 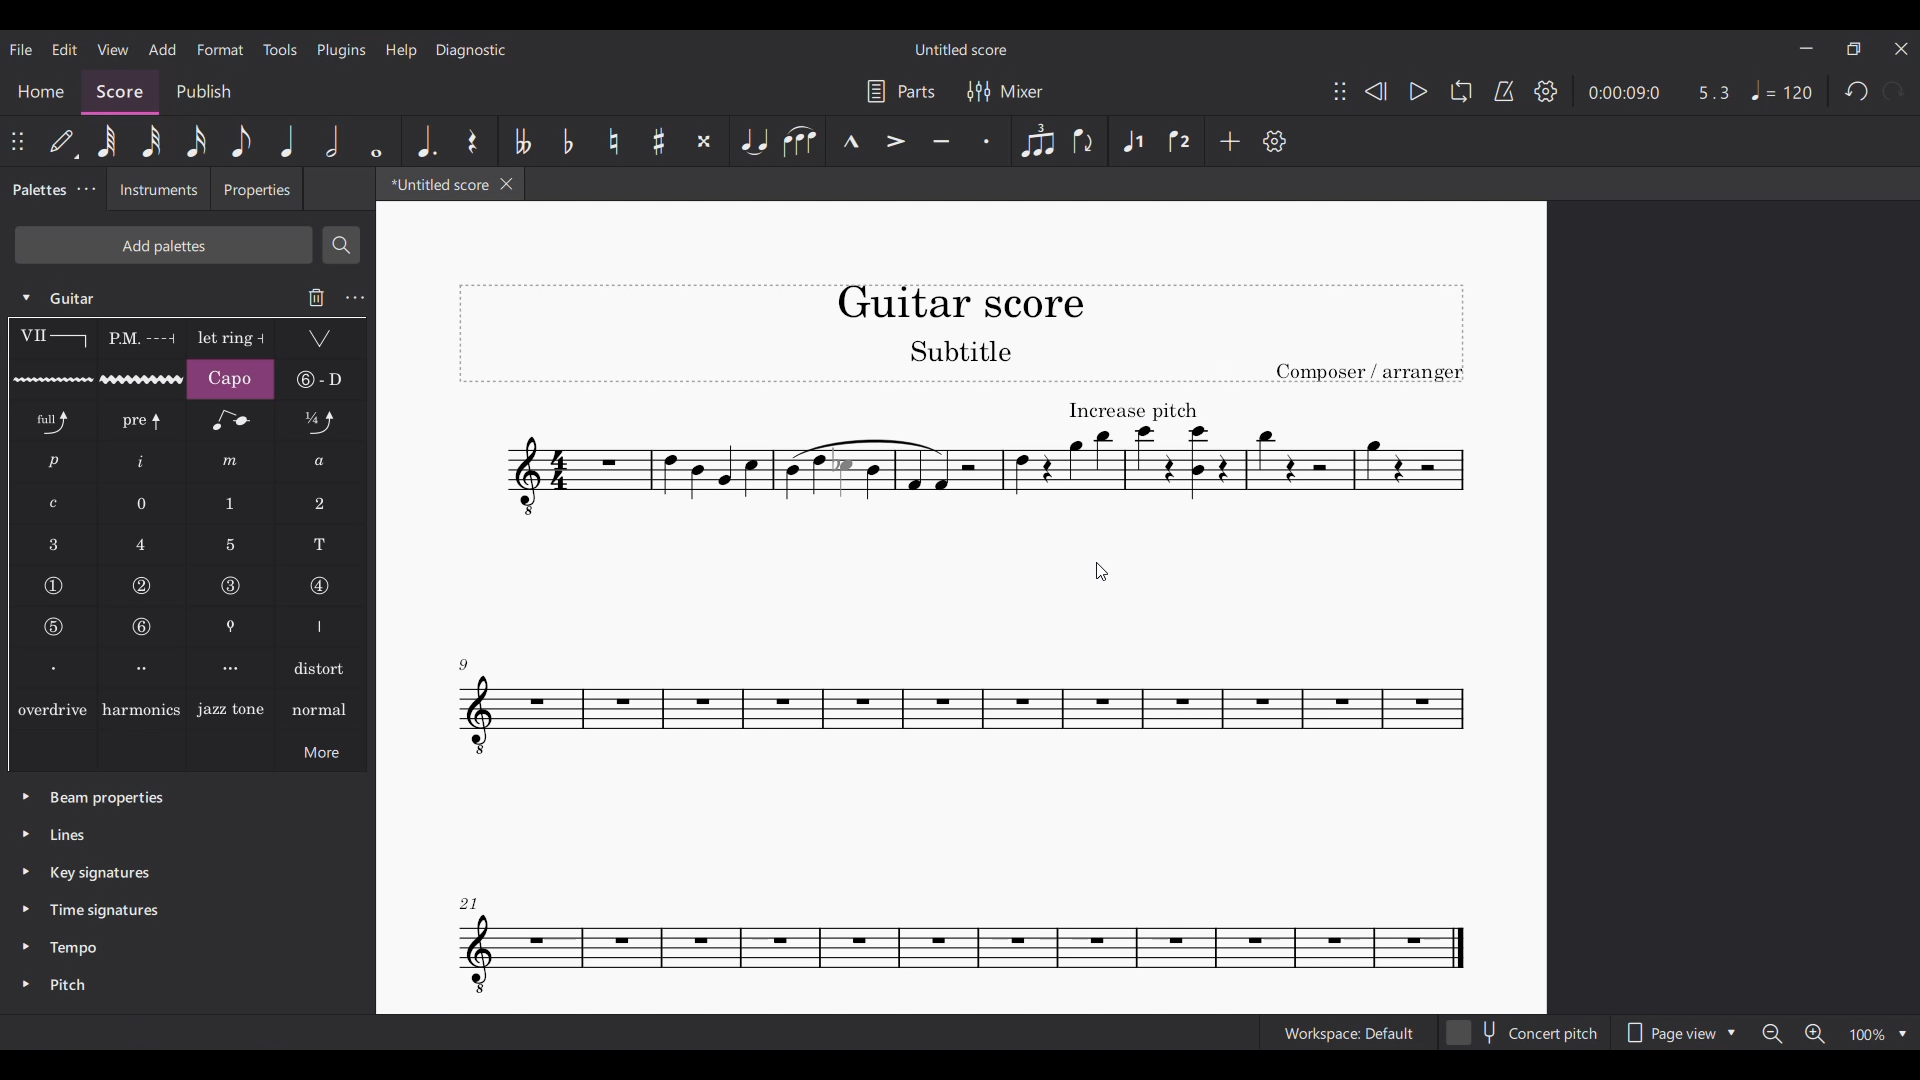 I want to click on Pre-bend, so click(x=143, y=421).